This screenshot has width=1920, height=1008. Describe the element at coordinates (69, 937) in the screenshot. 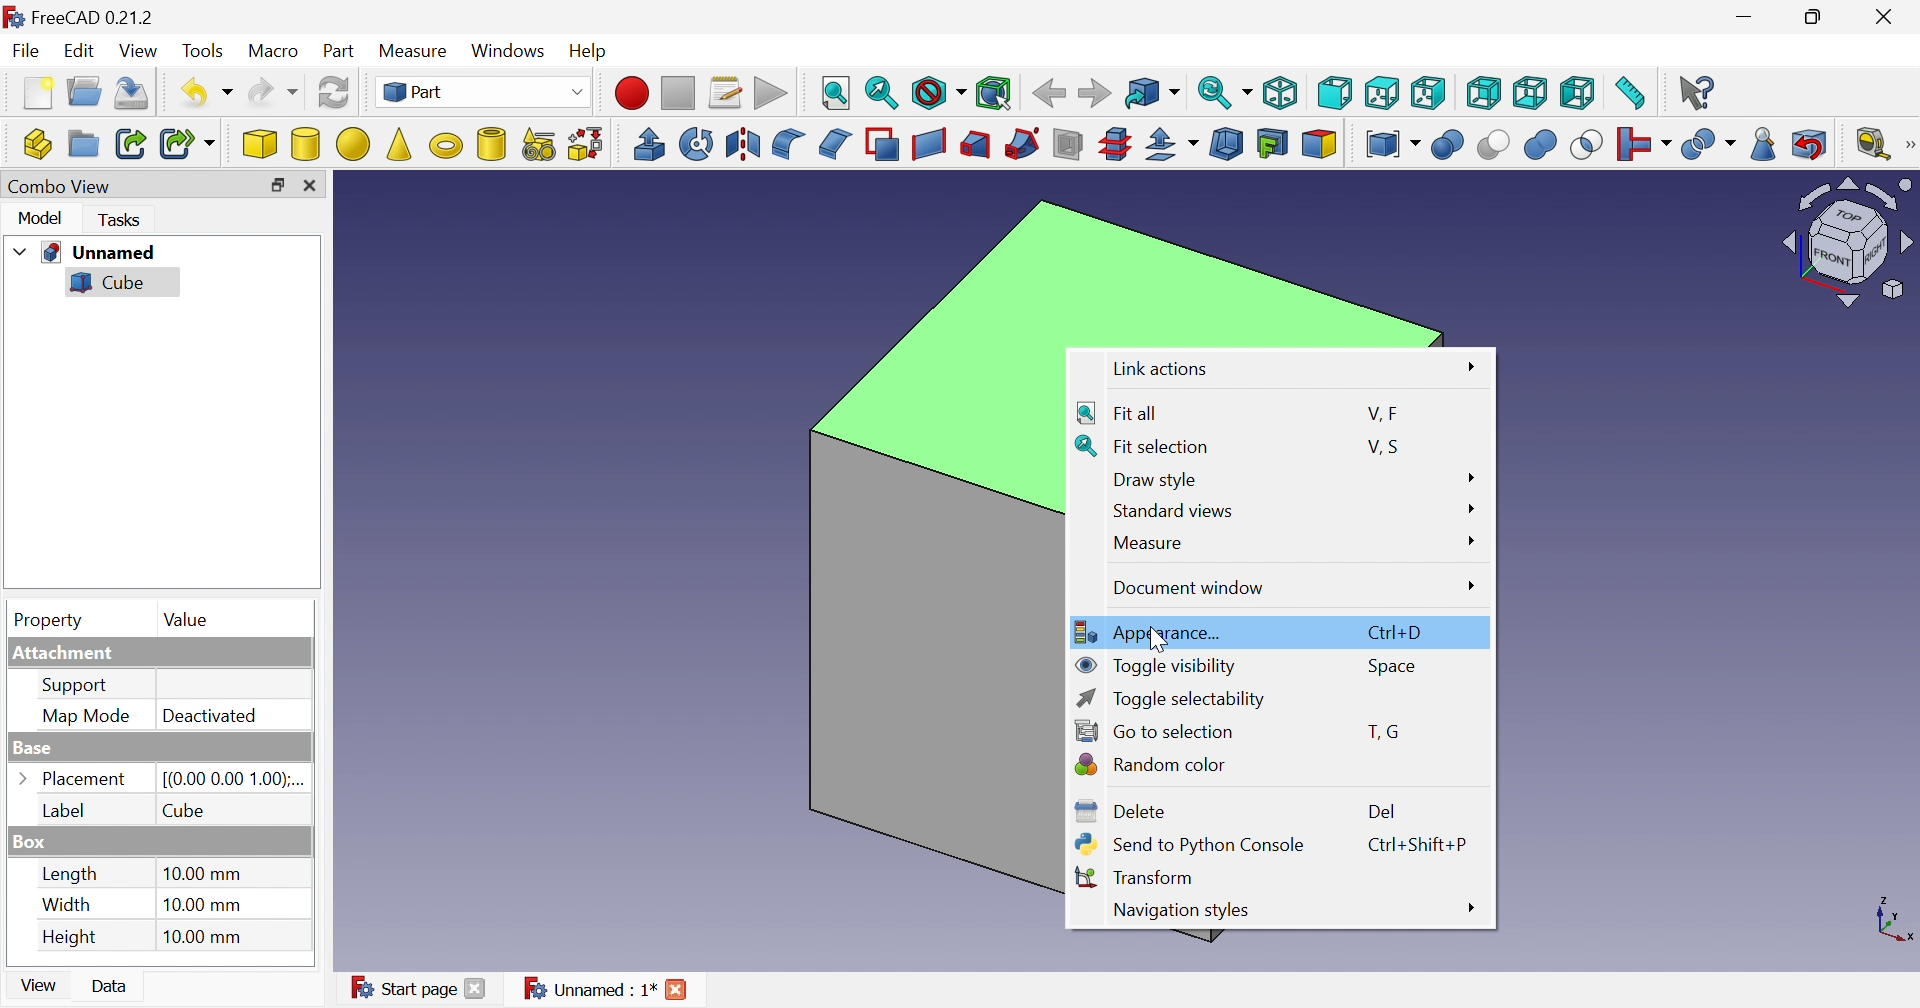

I see `Height` at that location.